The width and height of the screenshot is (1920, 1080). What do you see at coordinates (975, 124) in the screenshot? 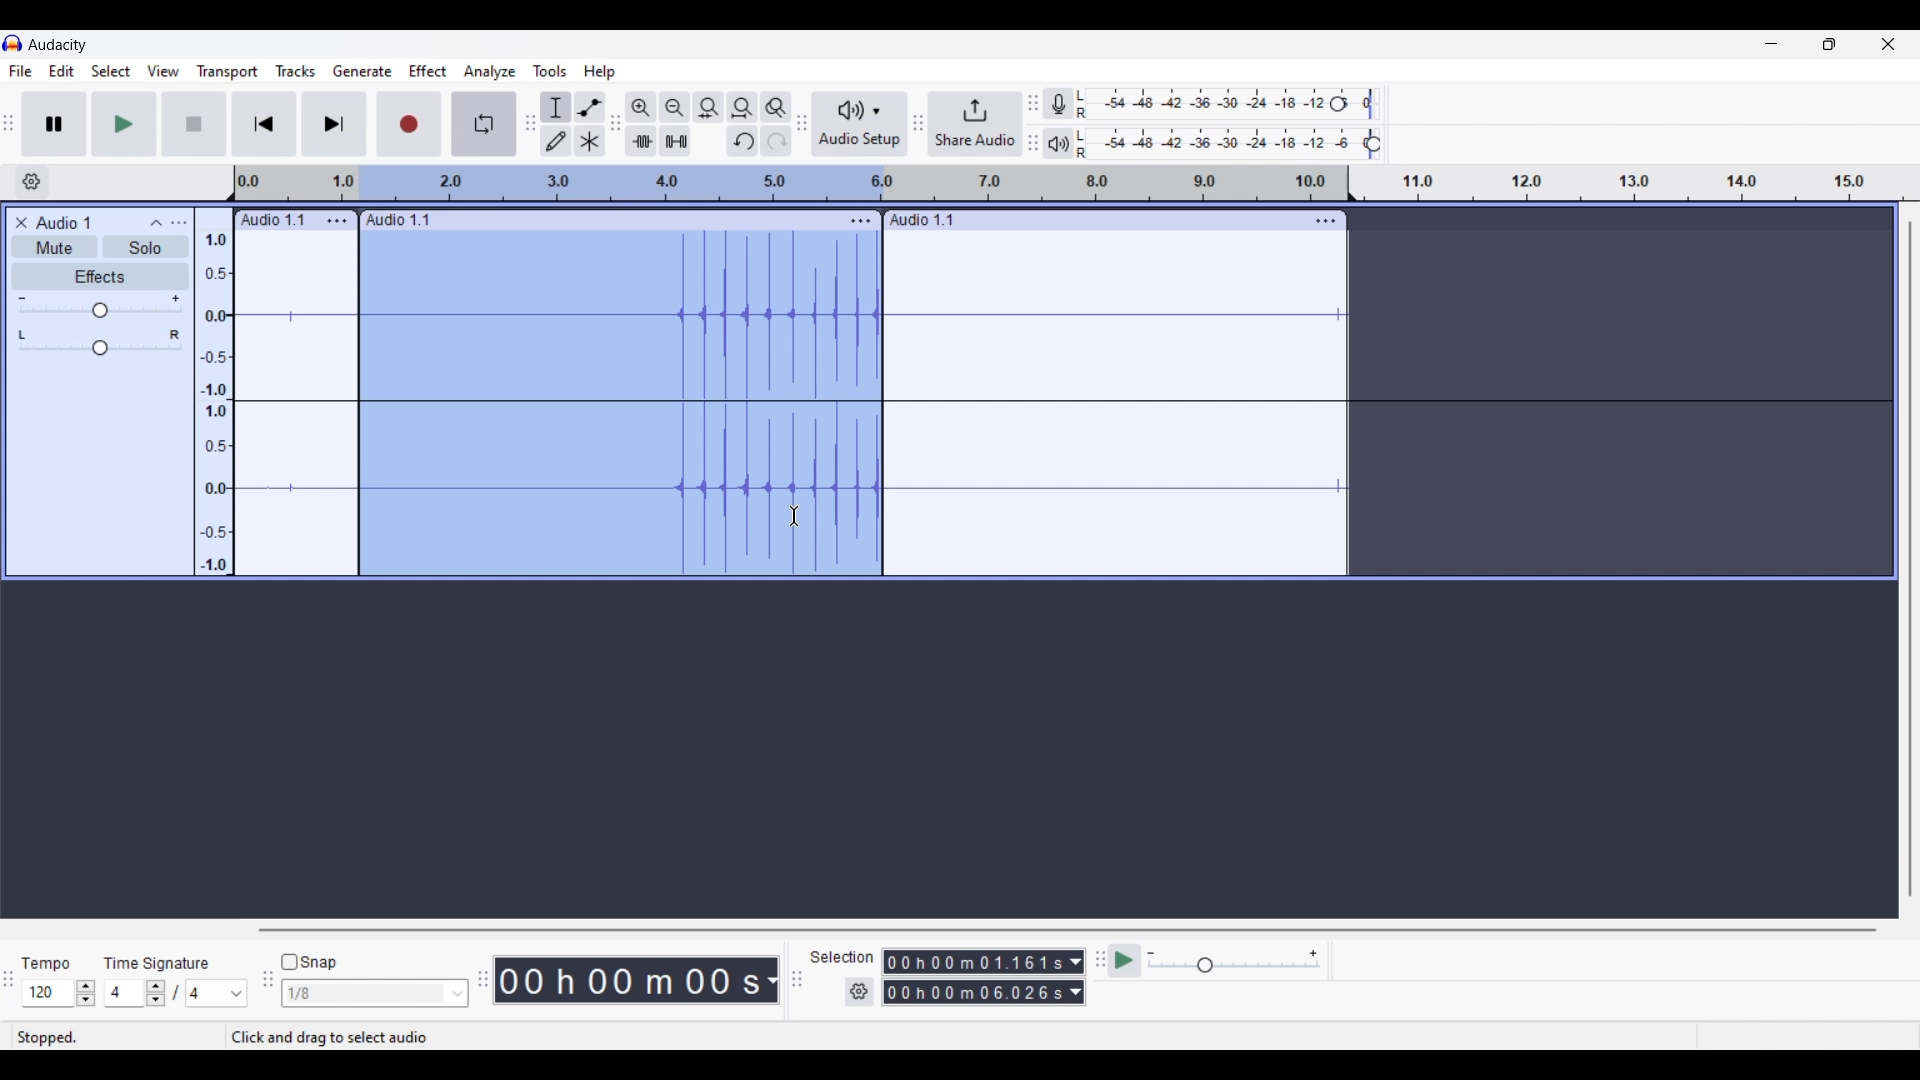
I see `Share audio` at bounding box center [975, 124].